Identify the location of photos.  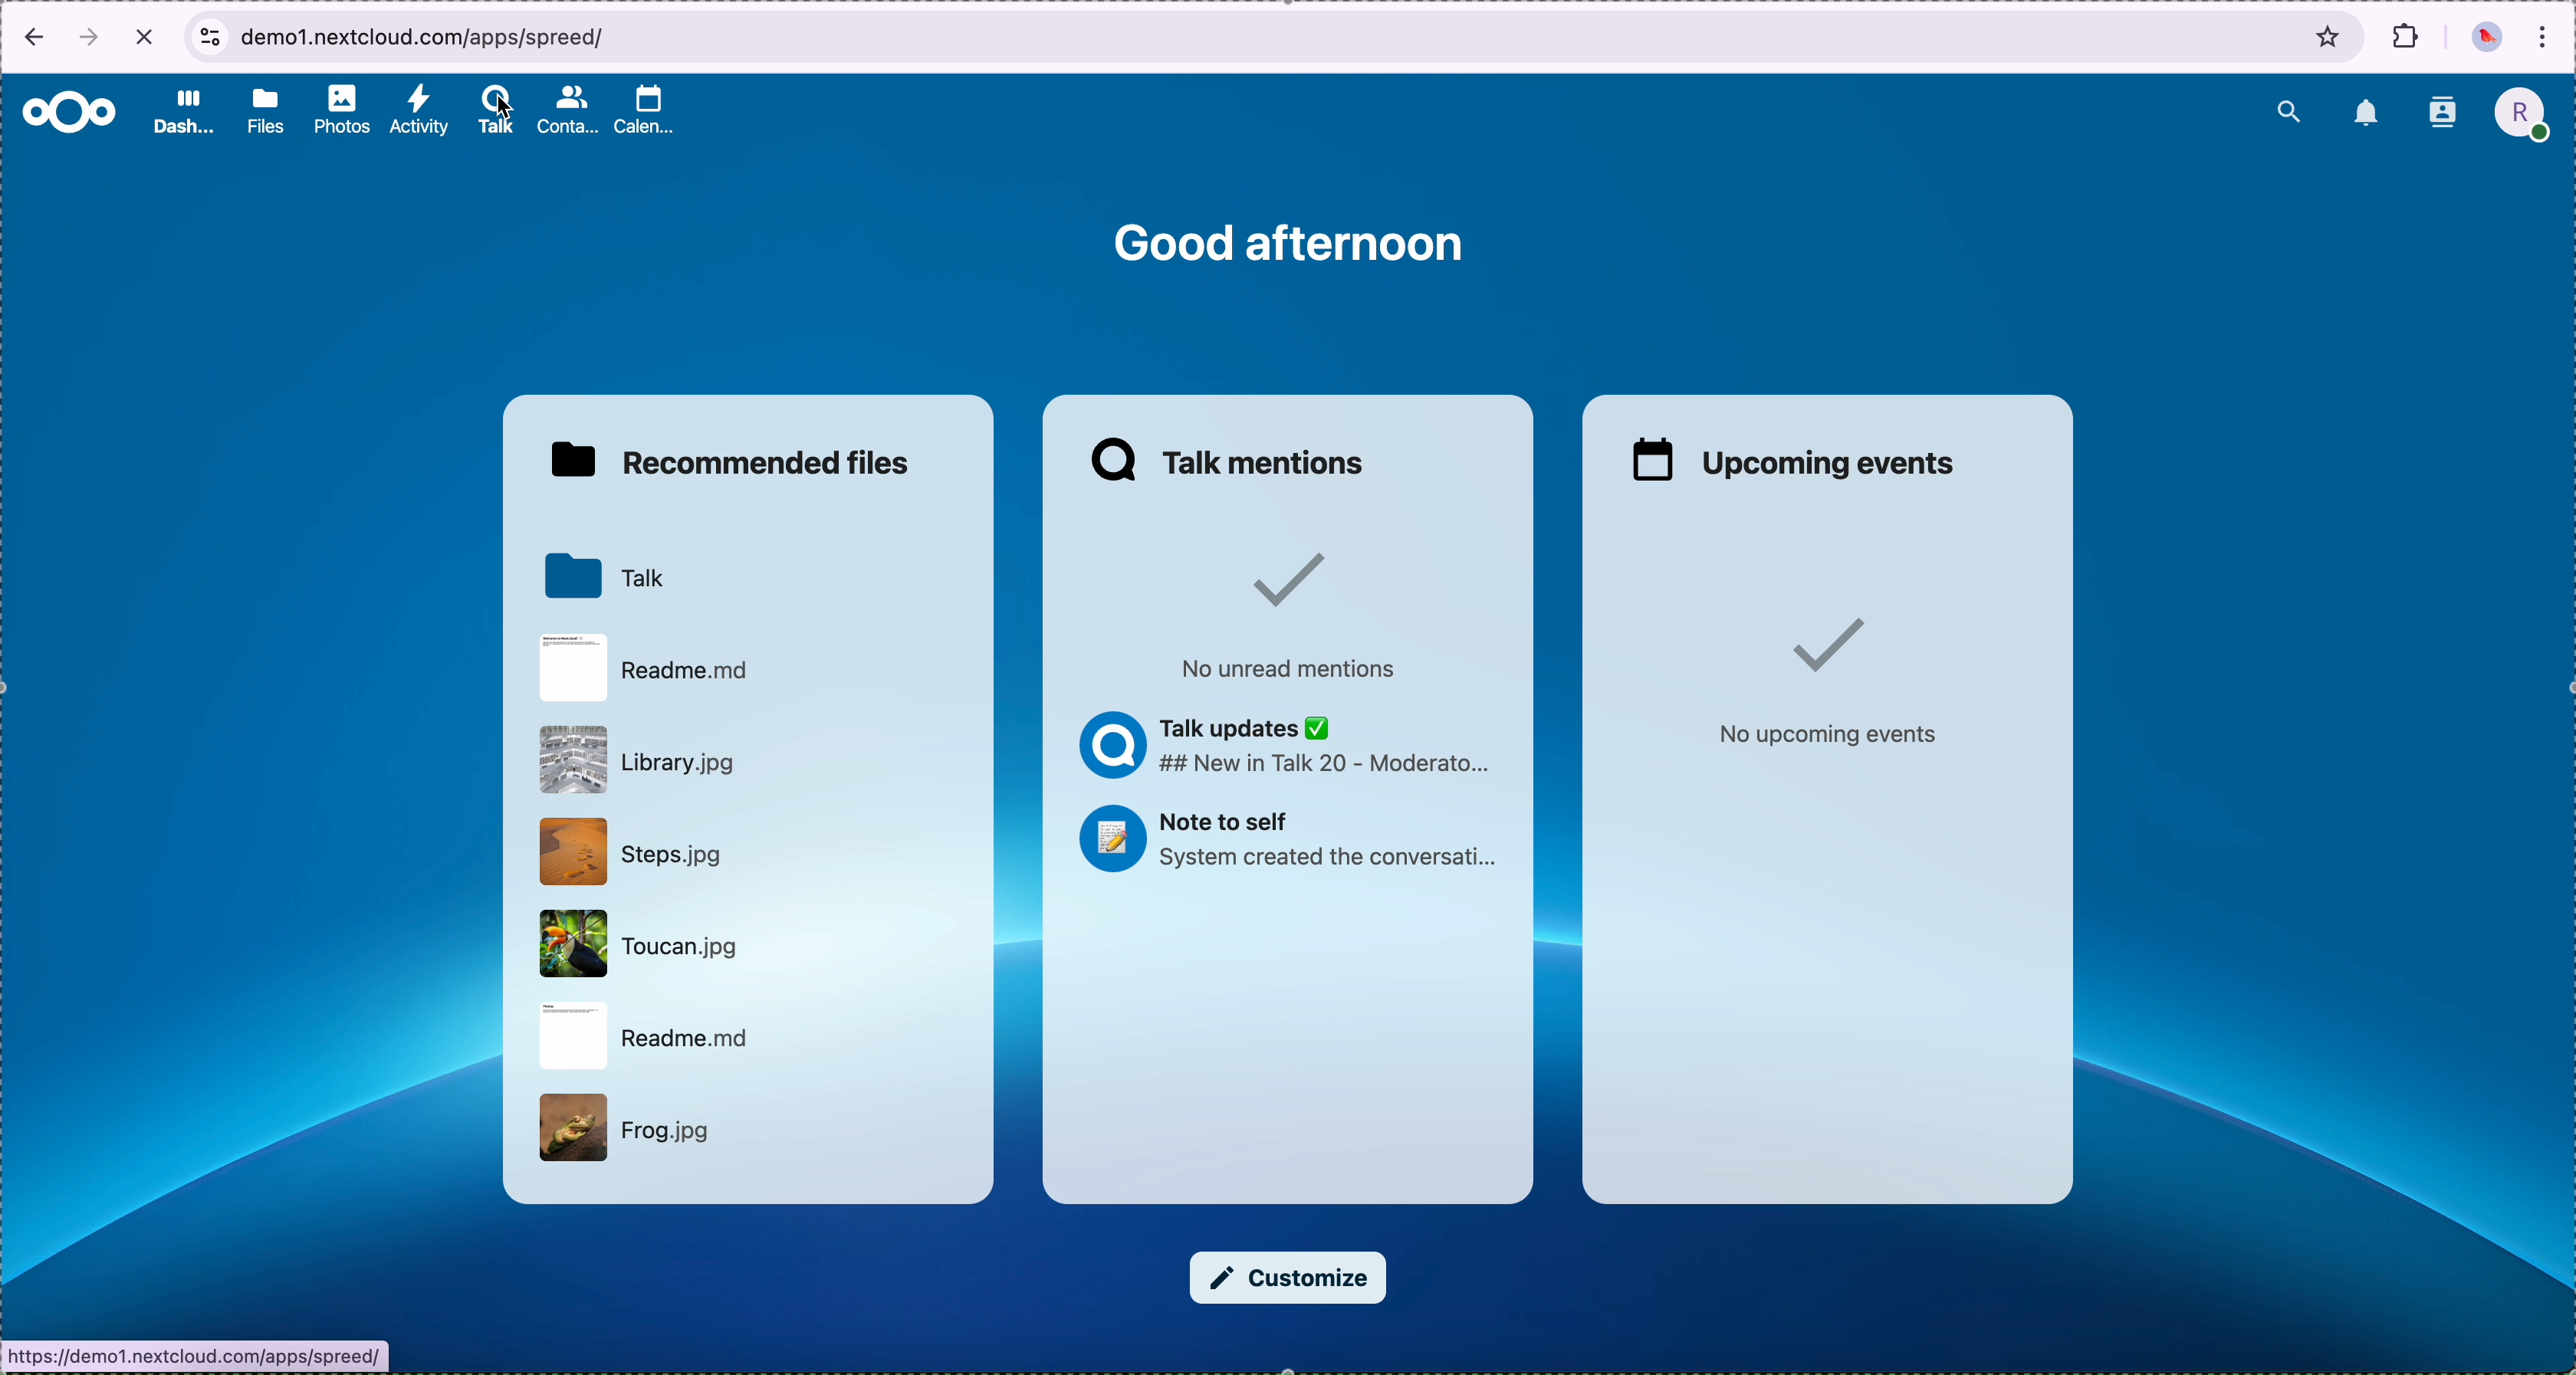
(343, 109).